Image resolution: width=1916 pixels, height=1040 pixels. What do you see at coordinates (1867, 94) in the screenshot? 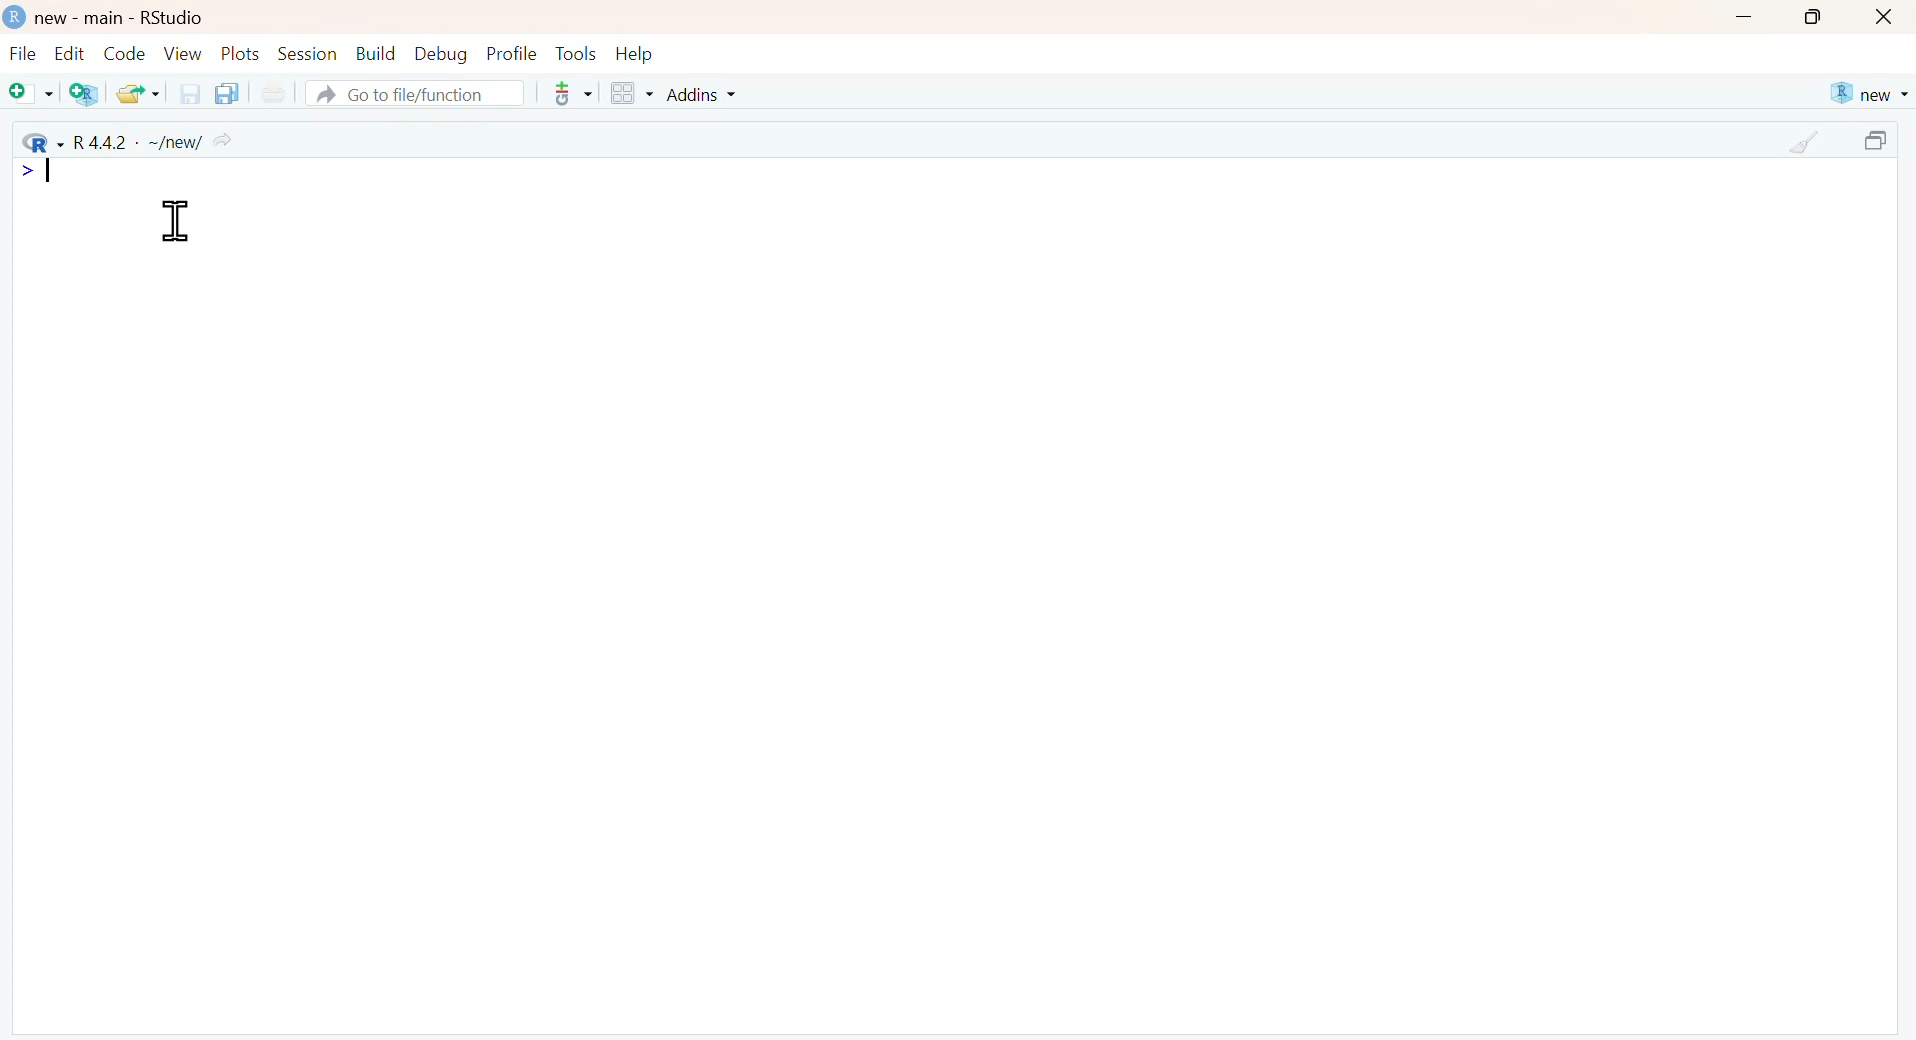
I see `new` at bounding box center [1867, 94].